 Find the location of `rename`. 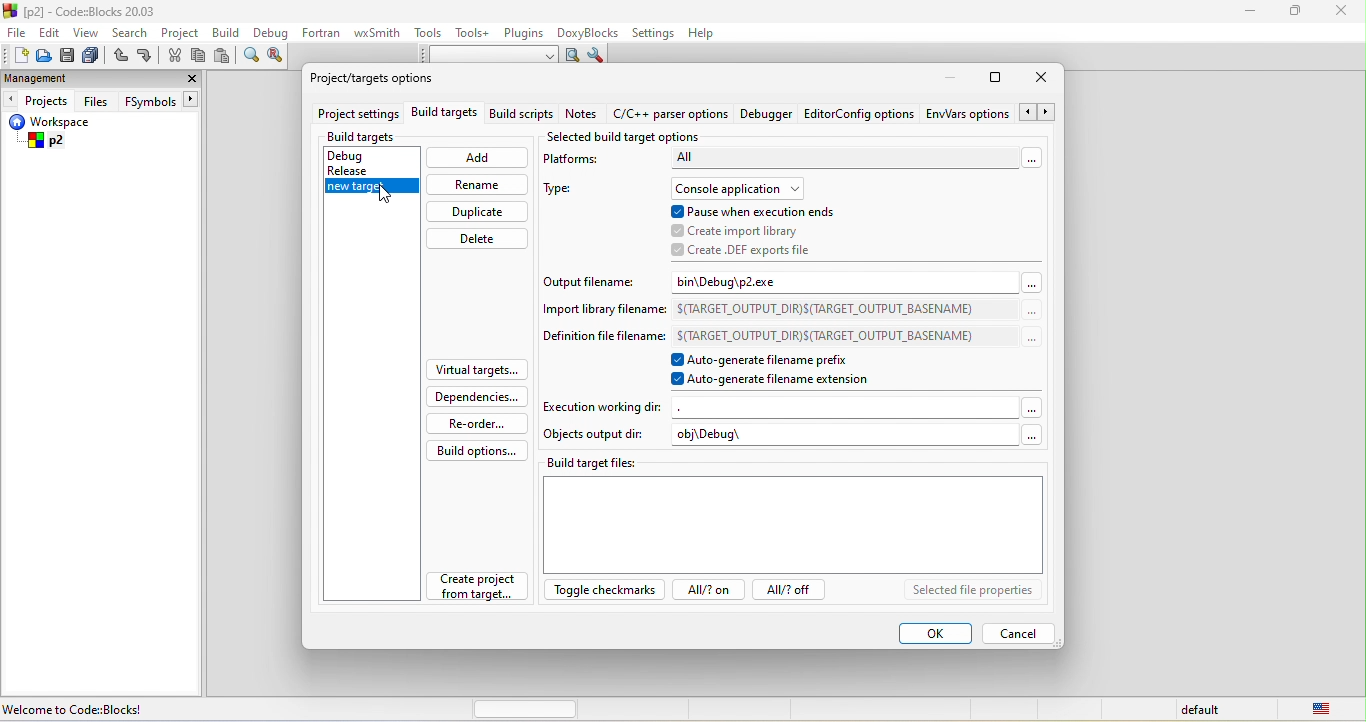

rename is located at coordinates (476, 184).